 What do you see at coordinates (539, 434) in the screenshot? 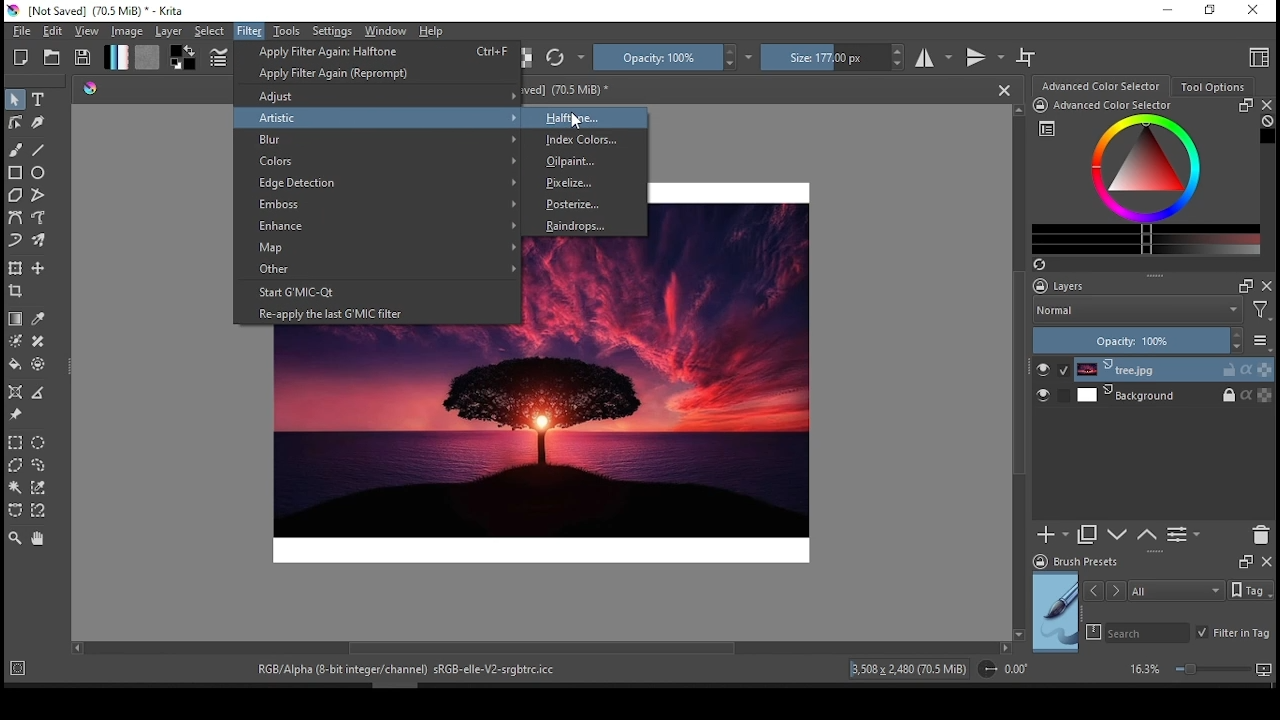
I see `image` at bounding box center [539, 434].